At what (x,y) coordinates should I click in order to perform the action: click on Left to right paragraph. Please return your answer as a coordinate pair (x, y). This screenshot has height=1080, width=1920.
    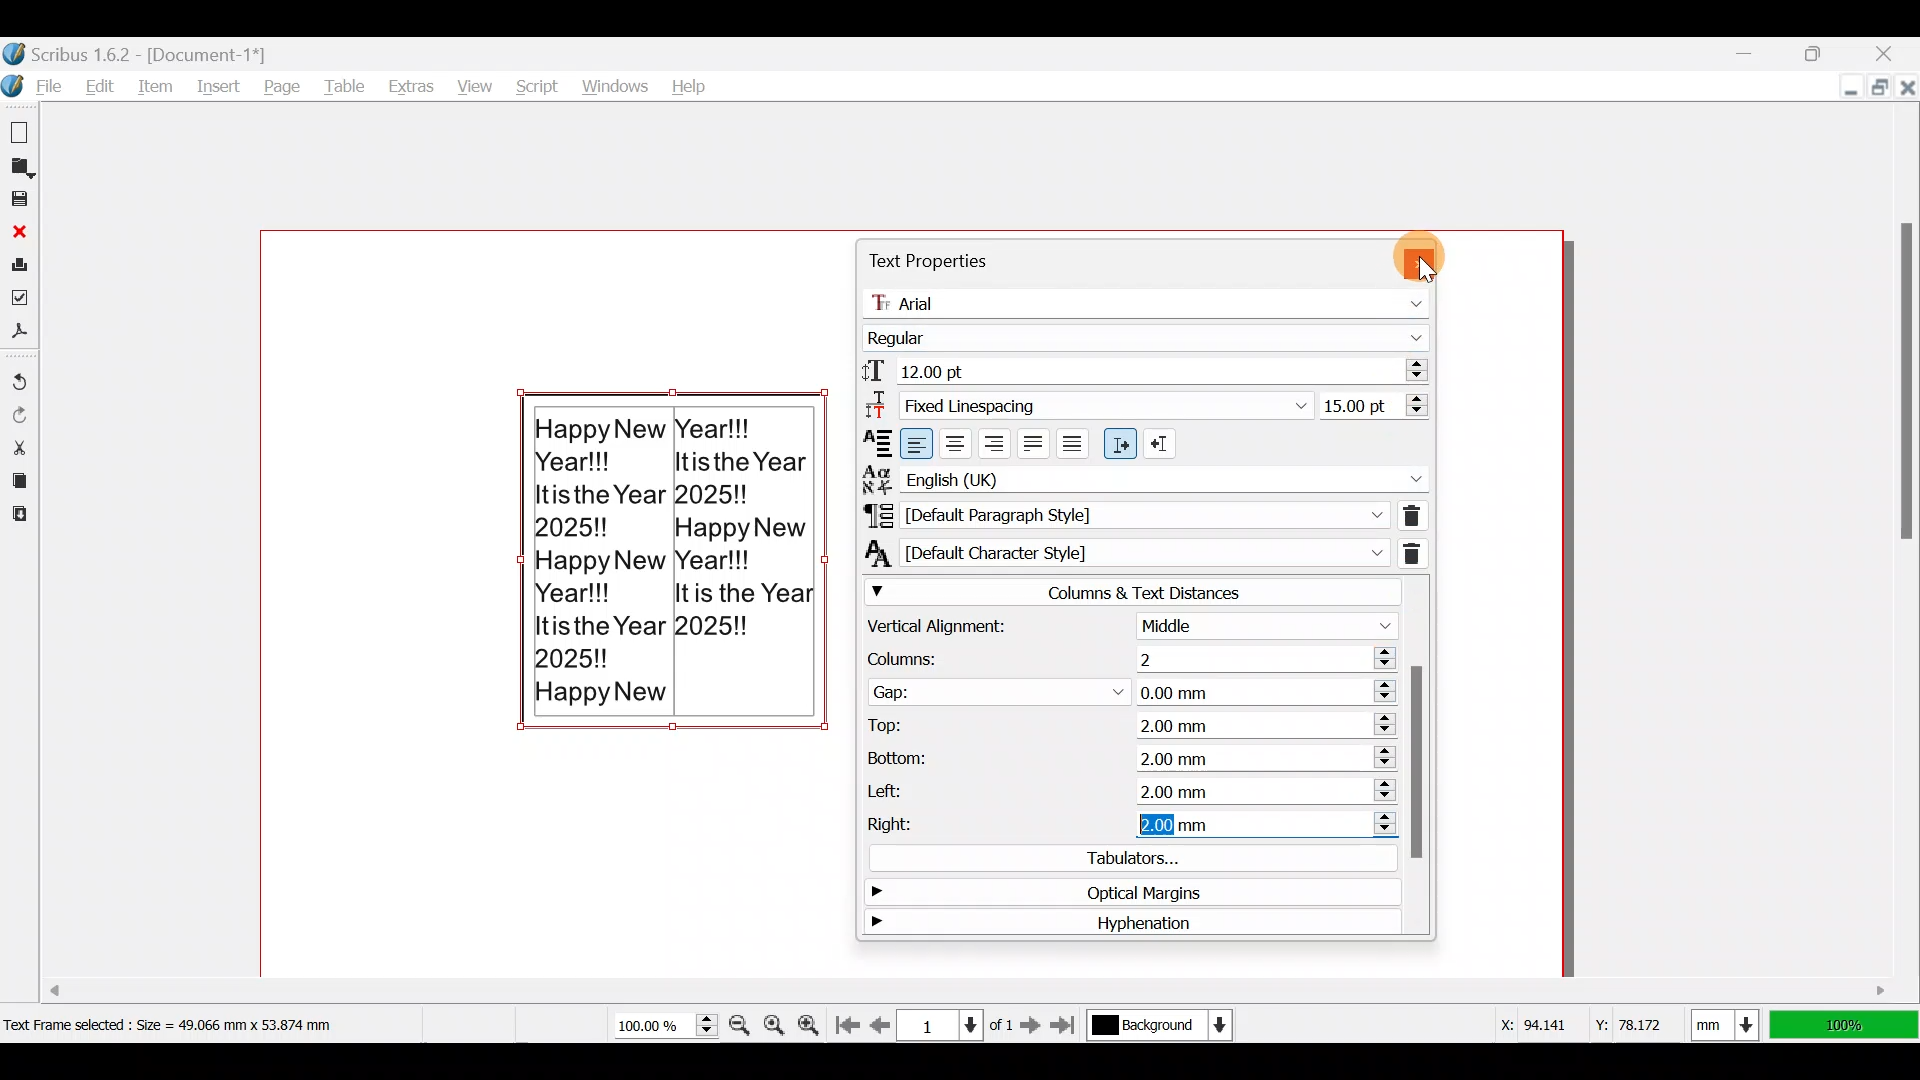
    Looking at the image, I should click on (1120, 444).